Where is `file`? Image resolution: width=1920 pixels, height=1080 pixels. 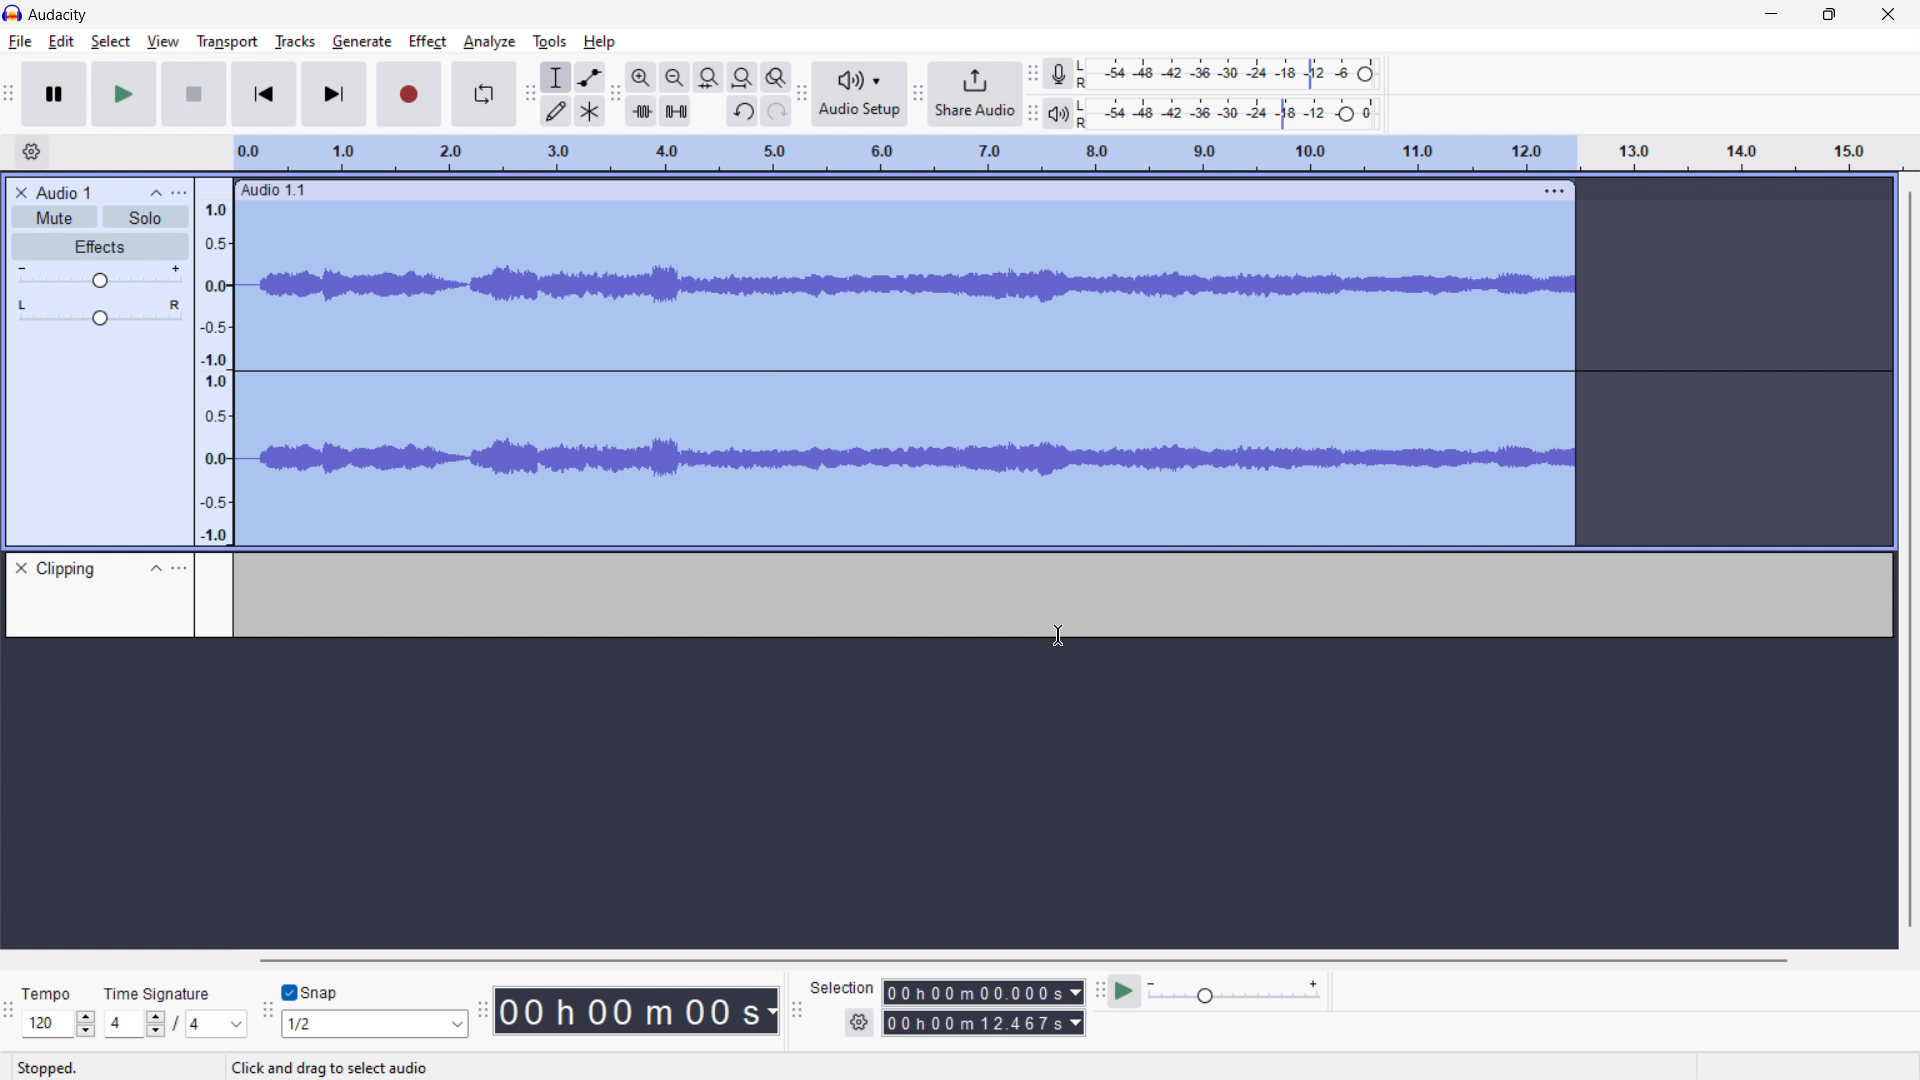 file is located at coordinates (21, 42).